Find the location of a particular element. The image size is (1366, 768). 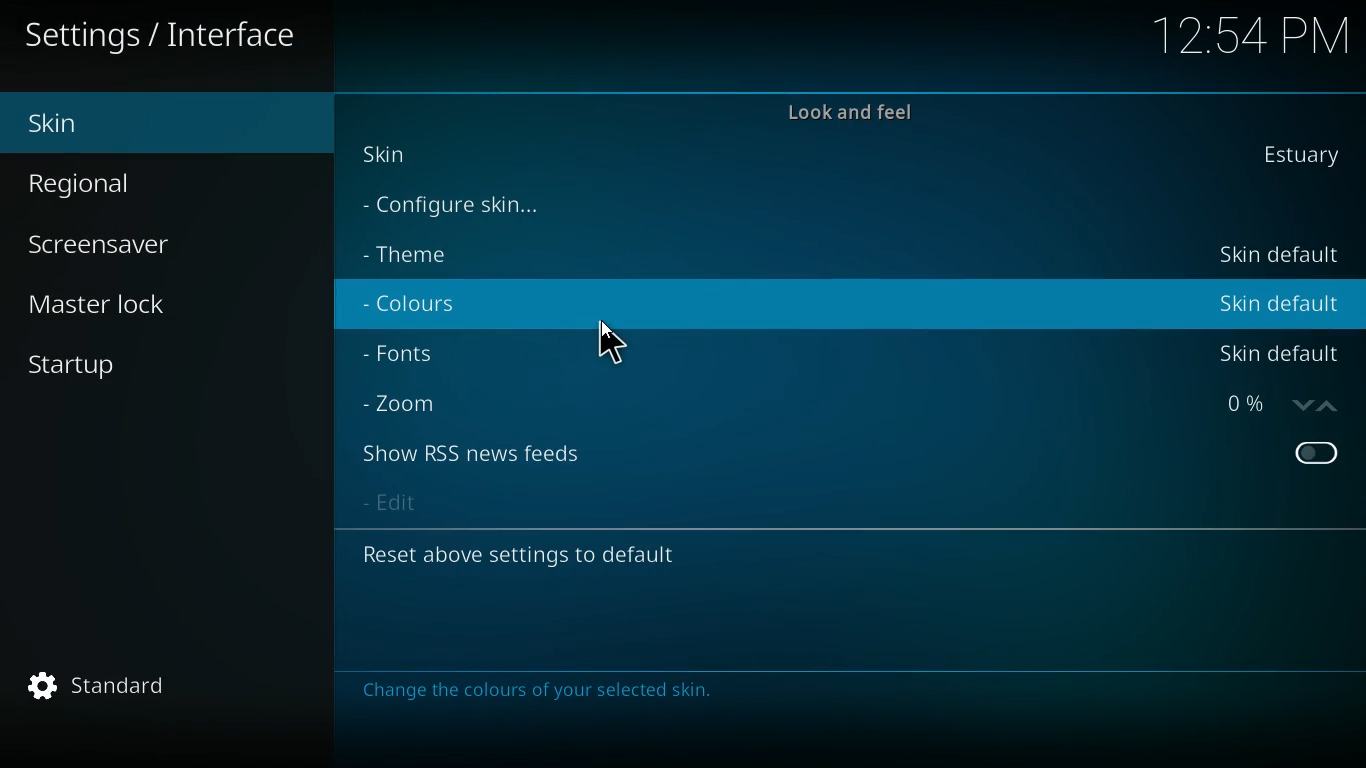

master lock  is located at coordinates (106, 307).